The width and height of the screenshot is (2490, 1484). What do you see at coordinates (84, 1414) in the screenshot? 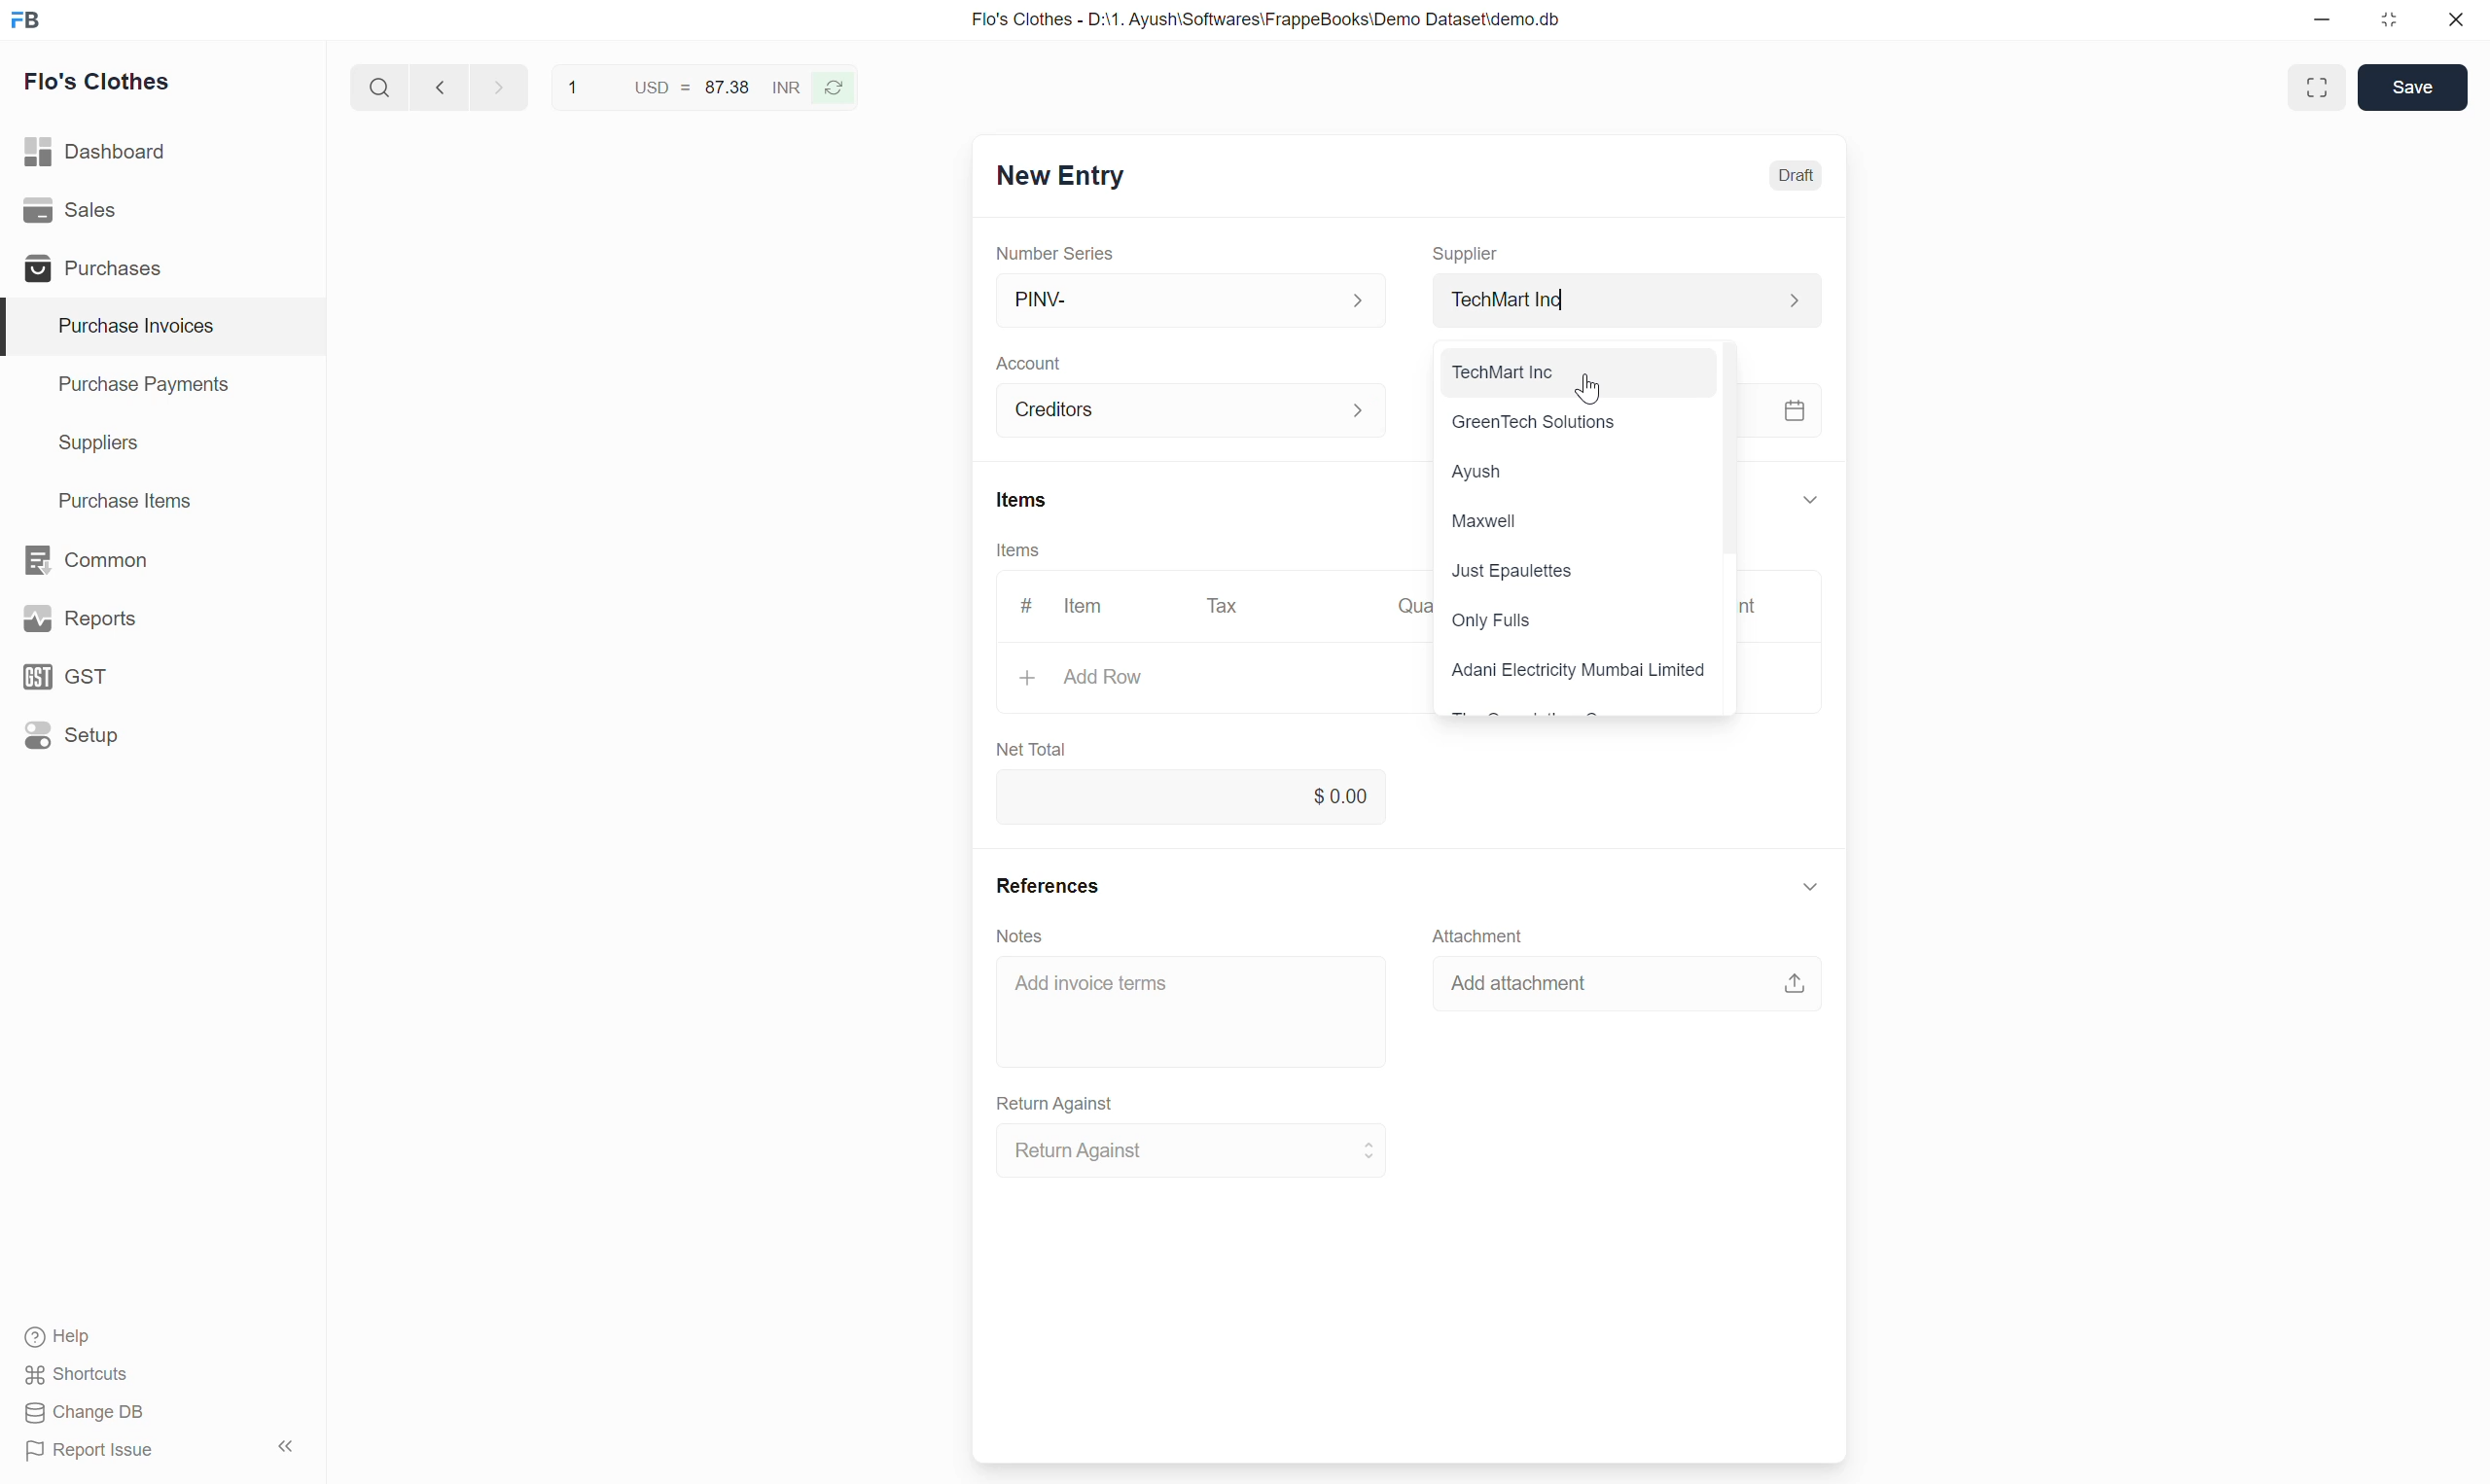
I see `Change DB` at bounding box center [84, 1414].